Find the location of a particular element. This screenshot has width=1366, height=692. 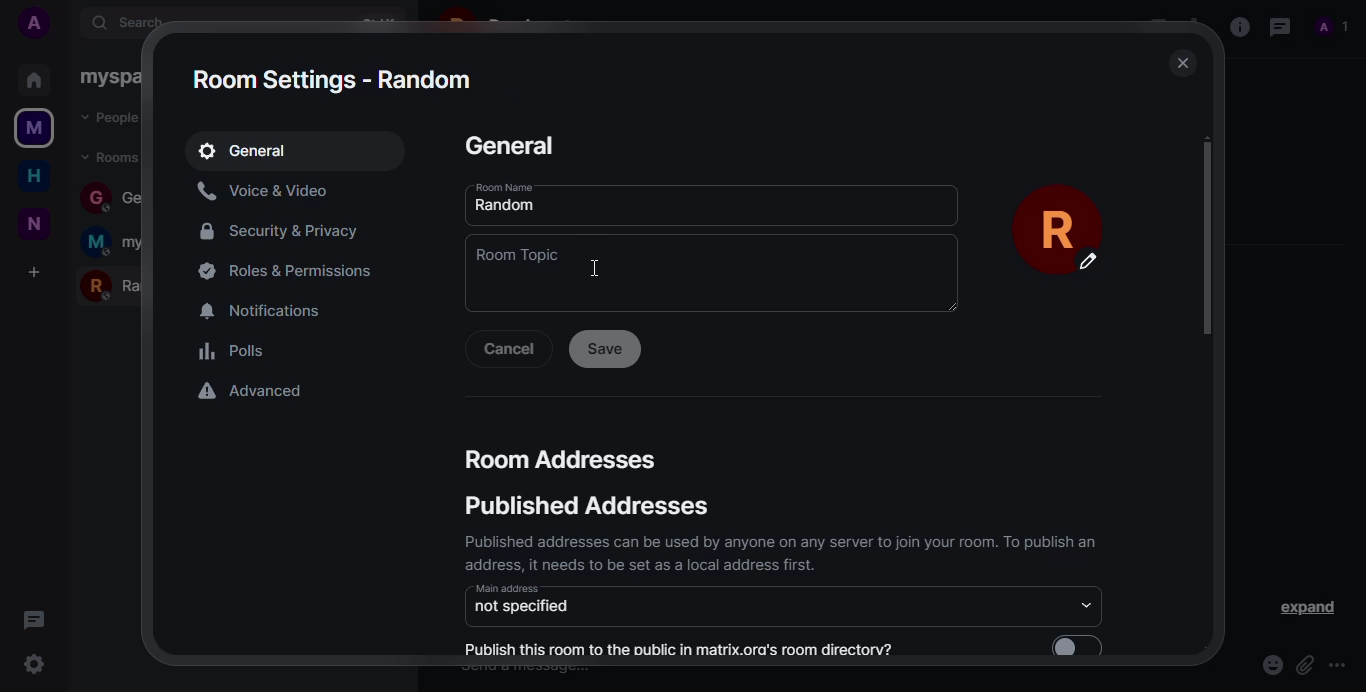

random is located at coordinates (121, 283).